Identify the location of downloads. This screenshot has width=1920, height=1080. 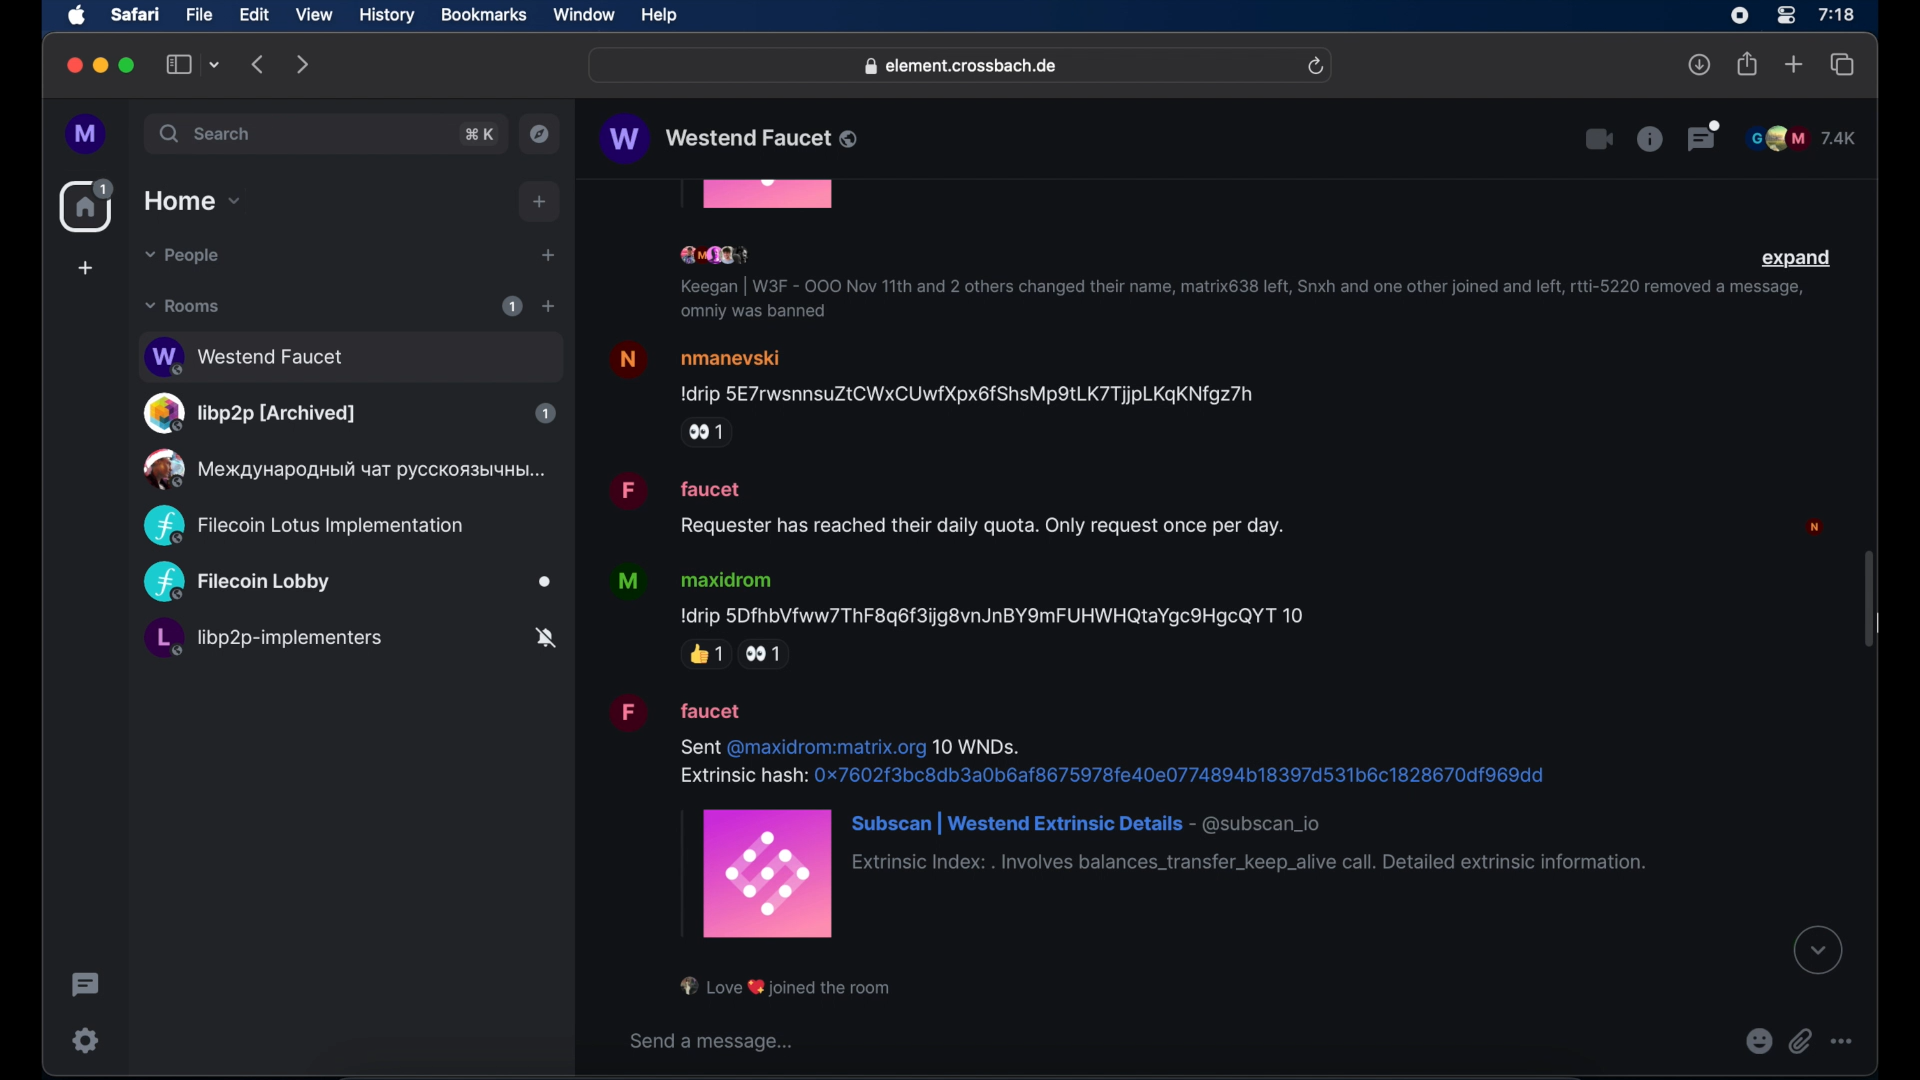
(1700, 64).